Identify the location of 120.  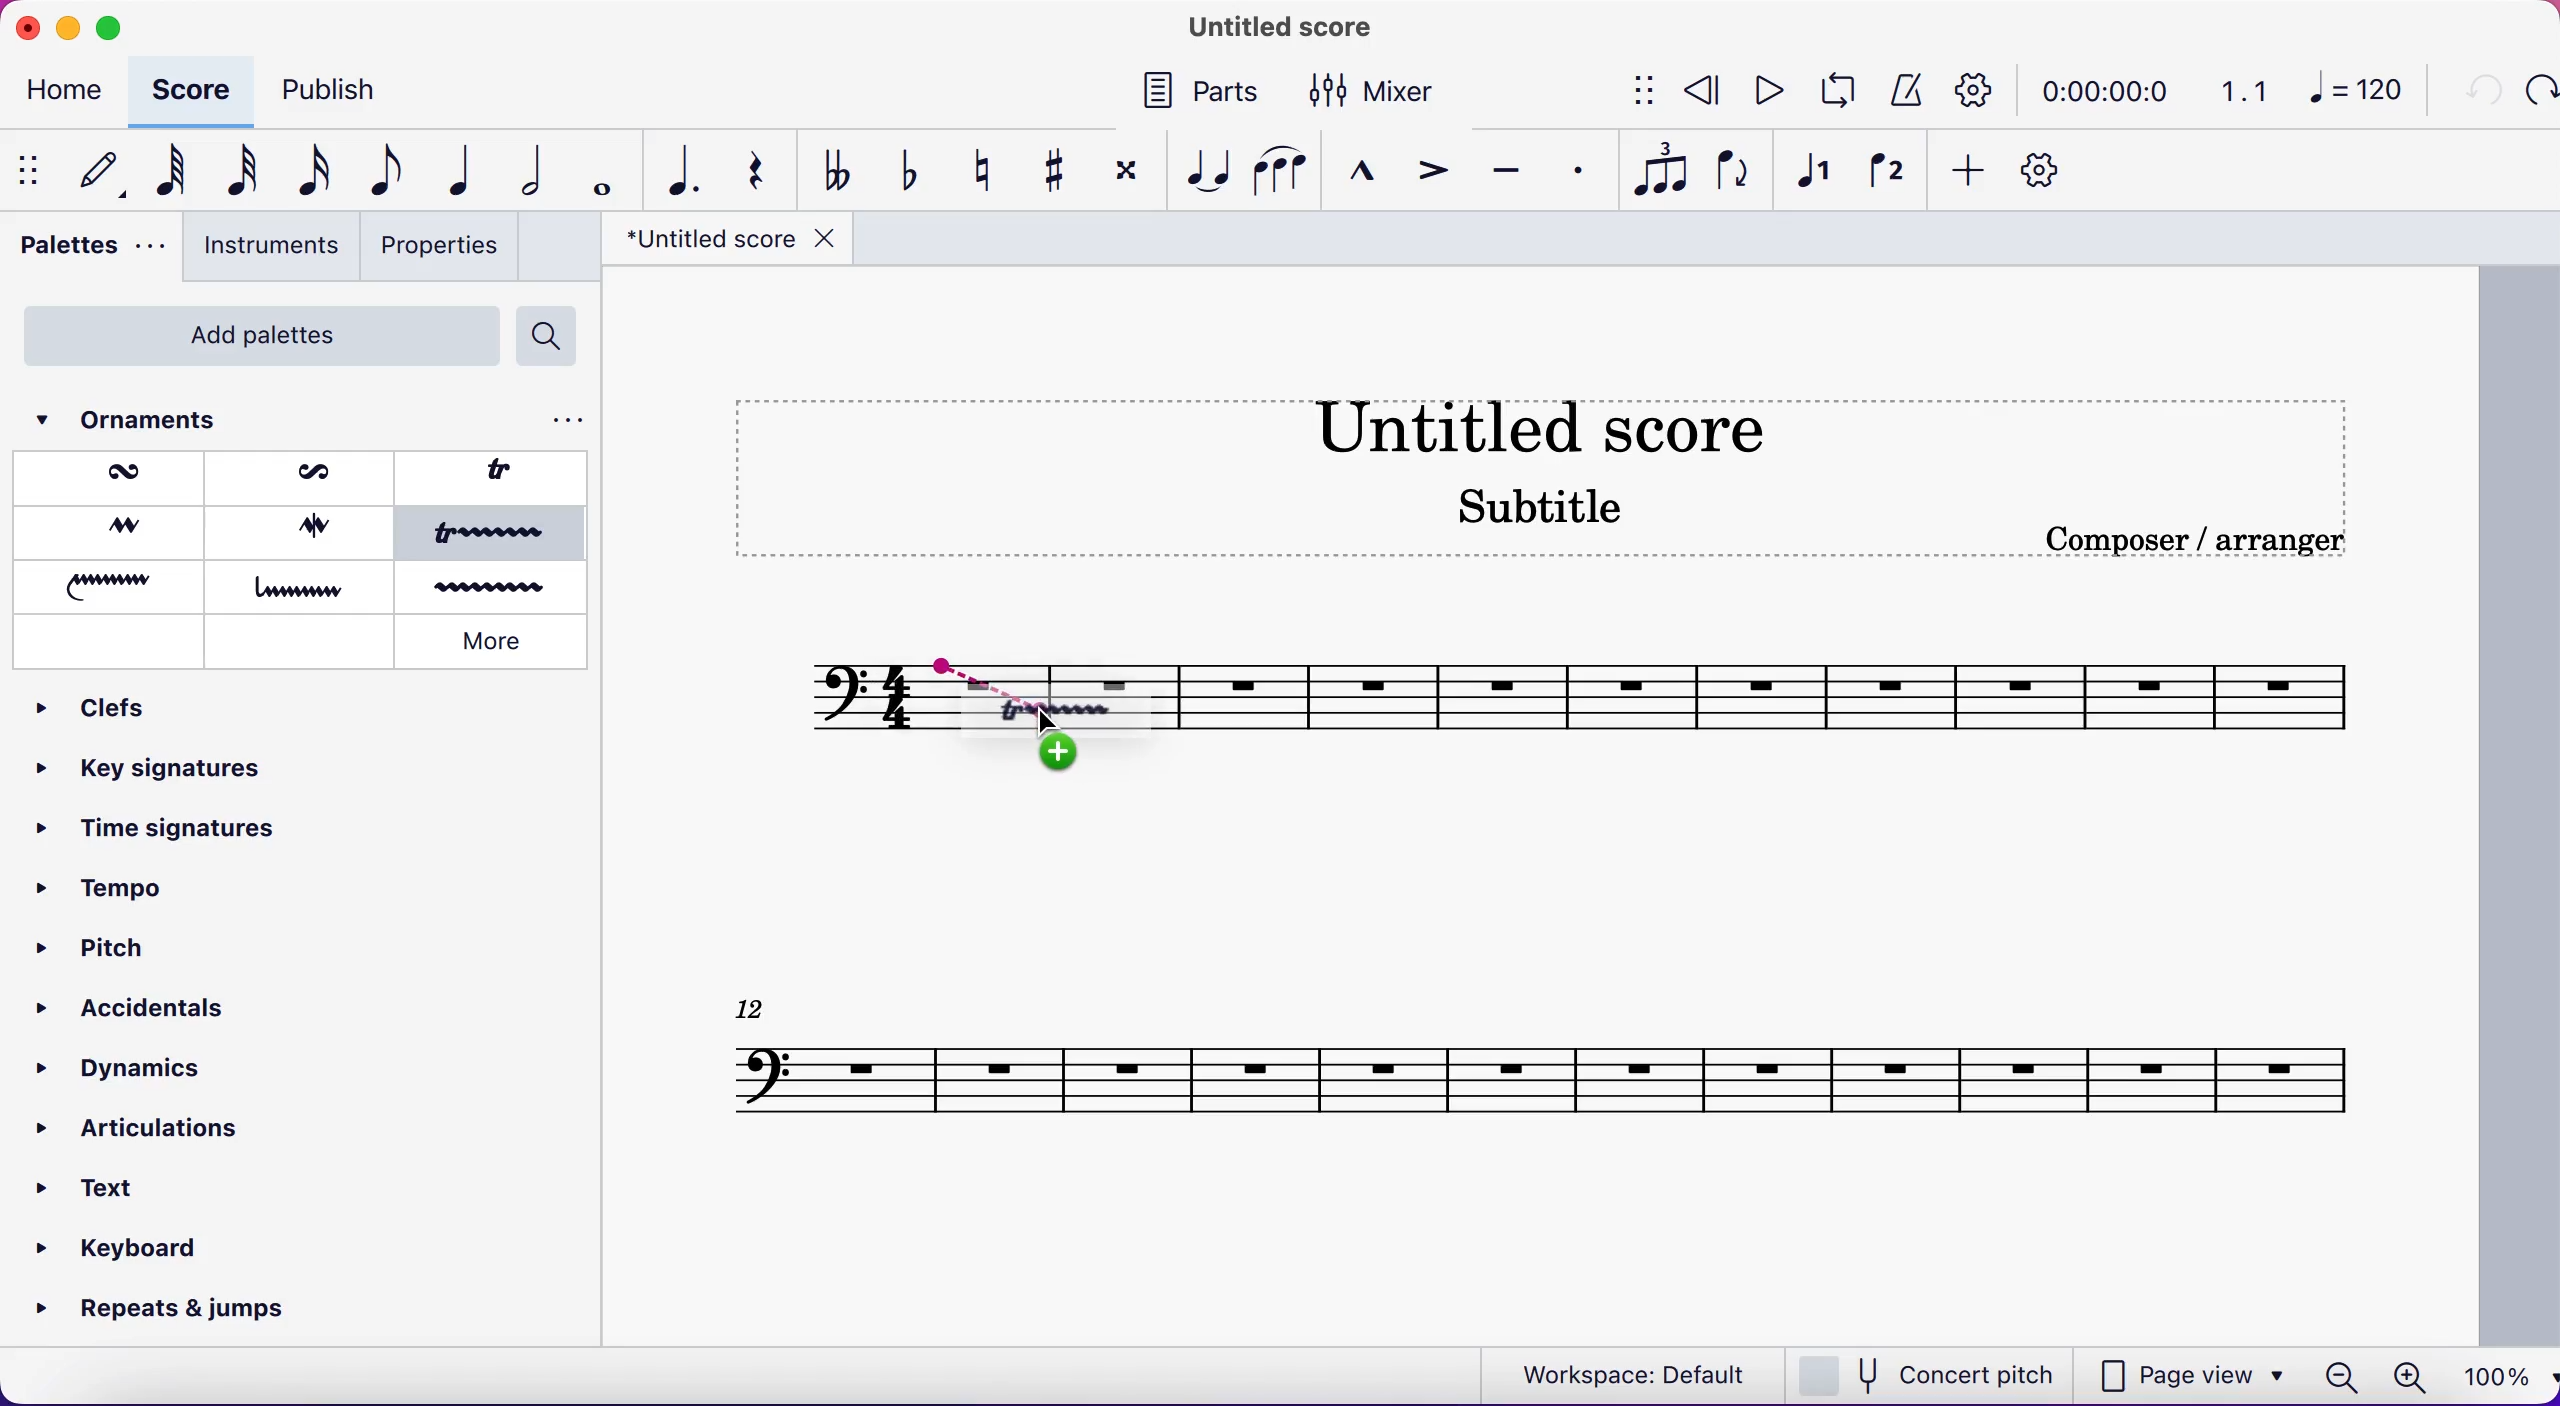
(2362, 94).